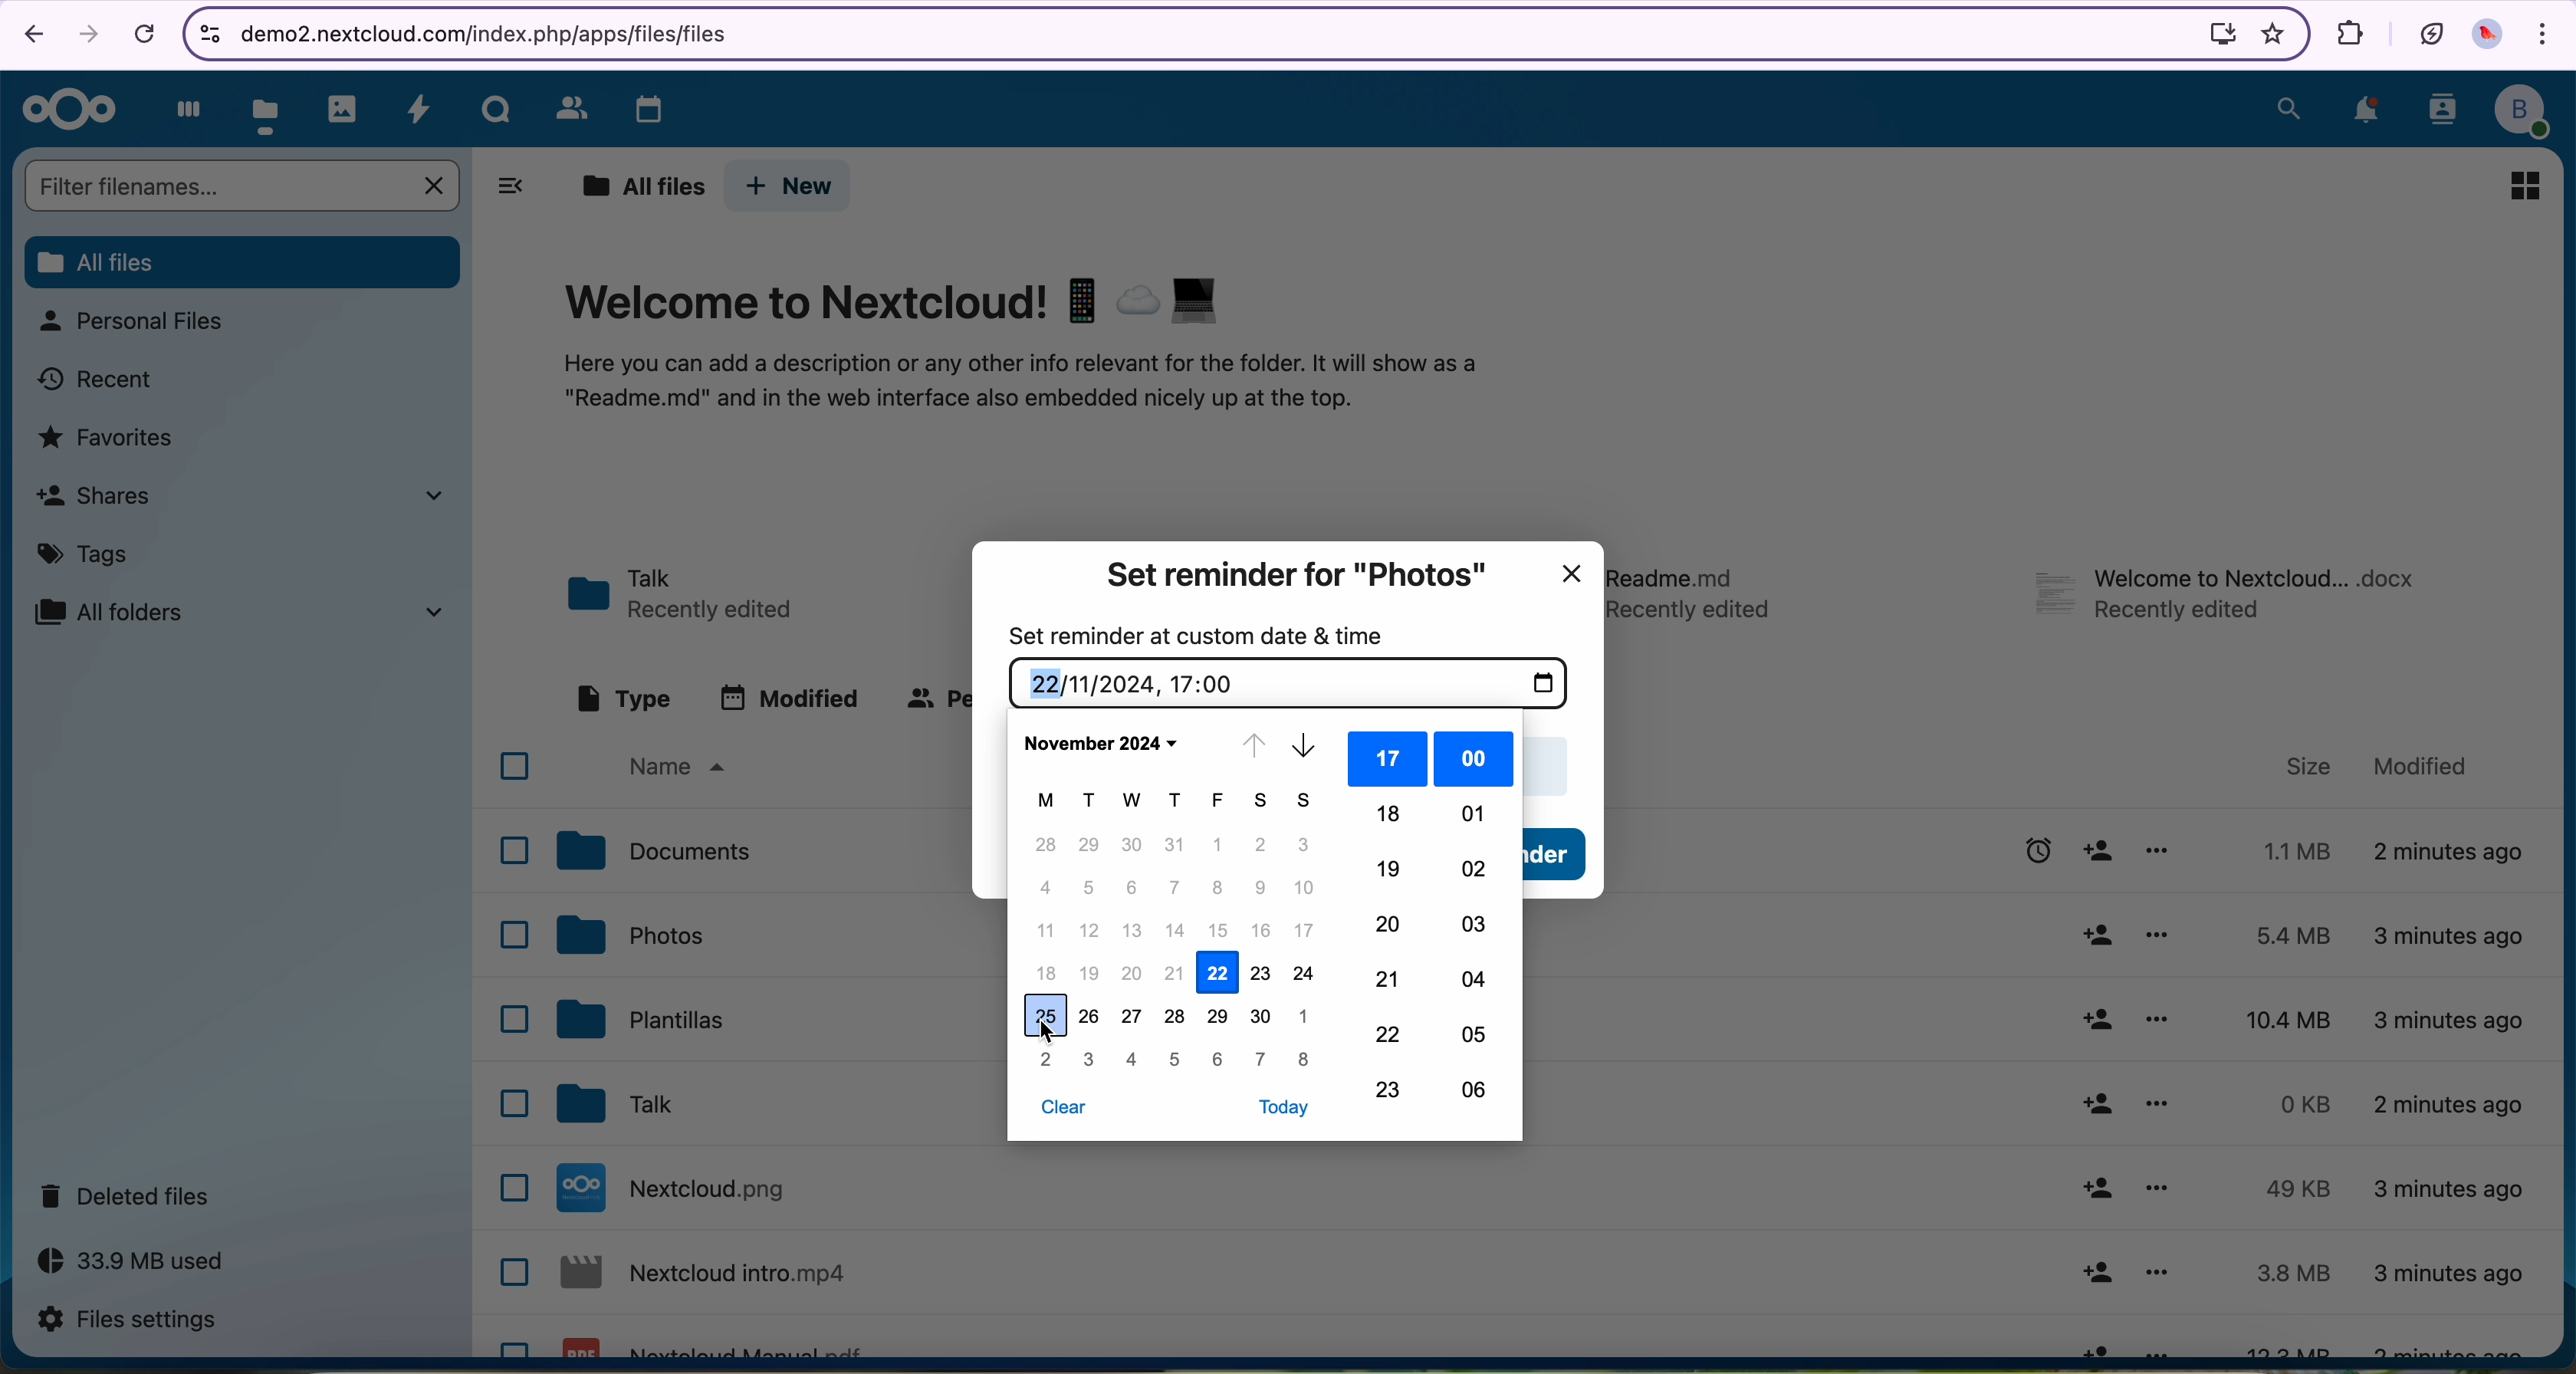  What do you see at coordinates (2346, 31) in the screenshot?
I see `extensions` at bounding box center [2346, 31].